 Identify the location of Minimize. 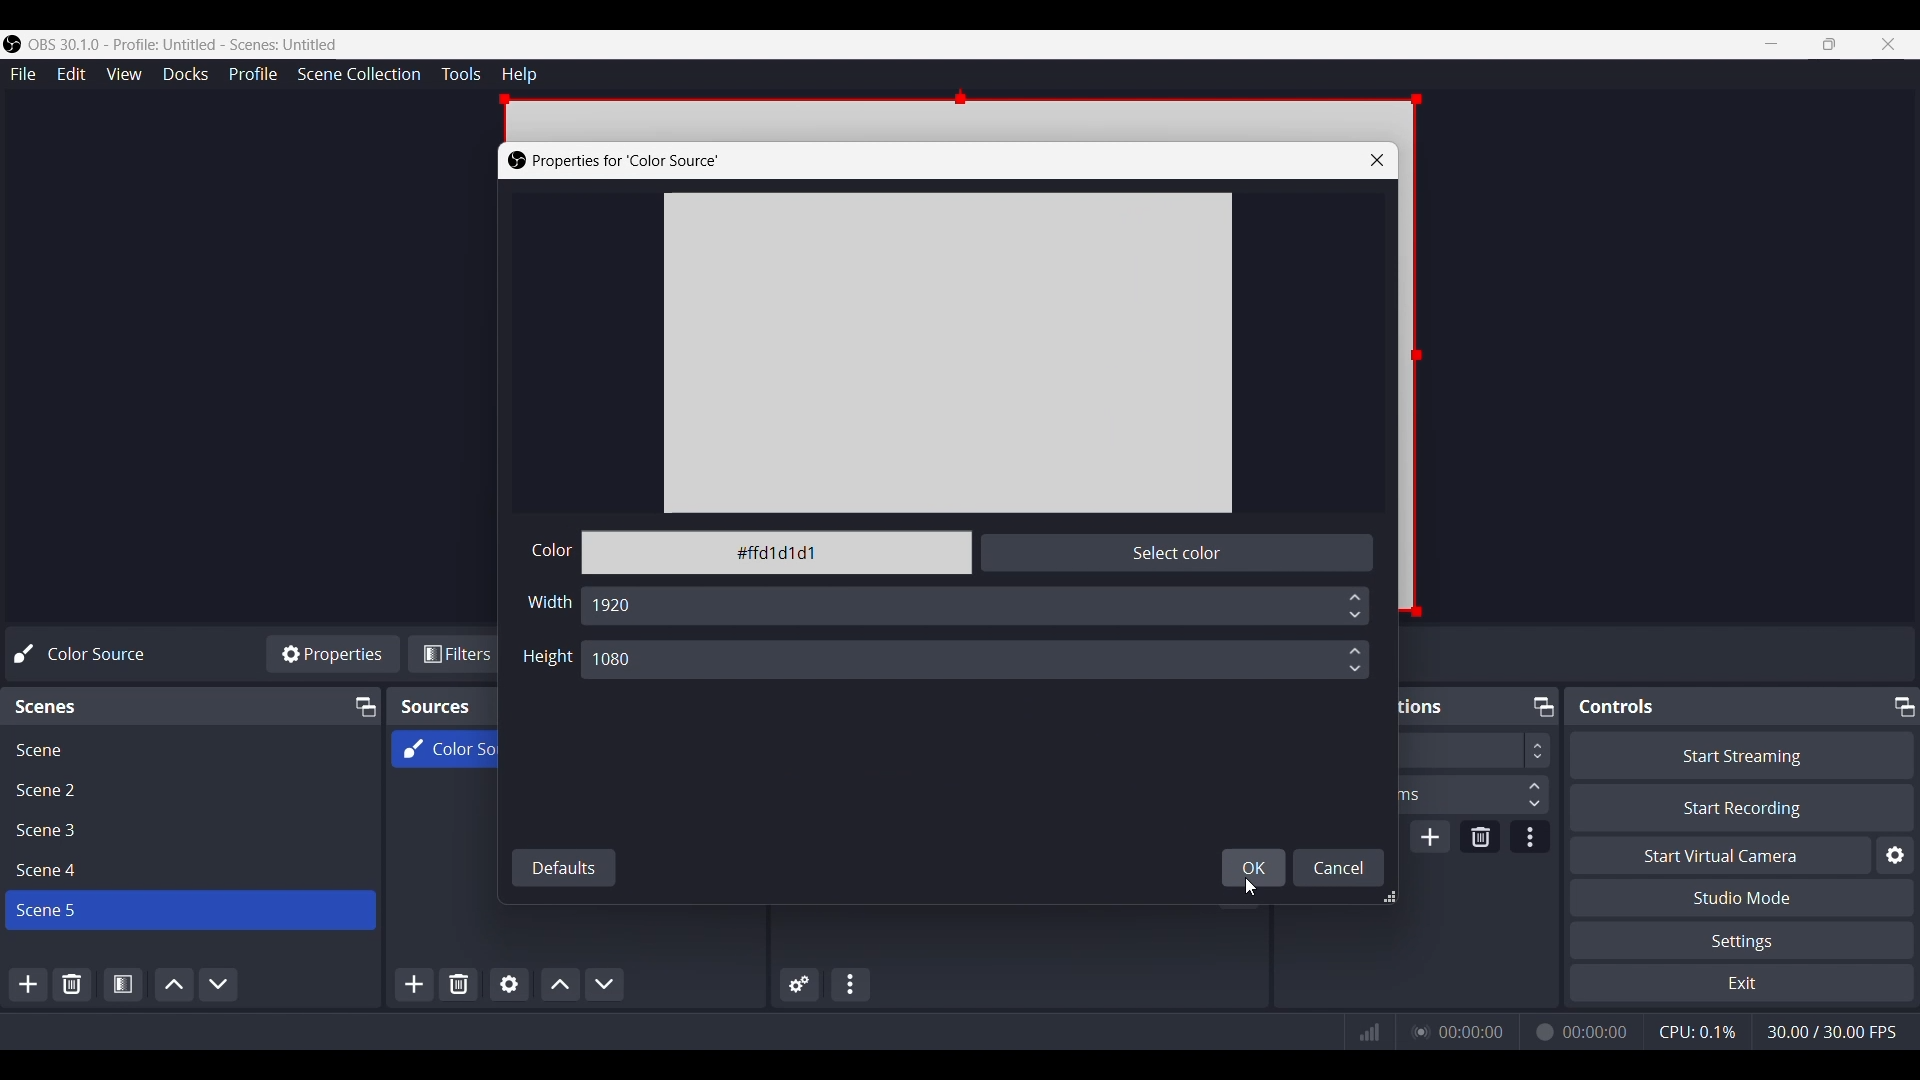
(1772, 45).